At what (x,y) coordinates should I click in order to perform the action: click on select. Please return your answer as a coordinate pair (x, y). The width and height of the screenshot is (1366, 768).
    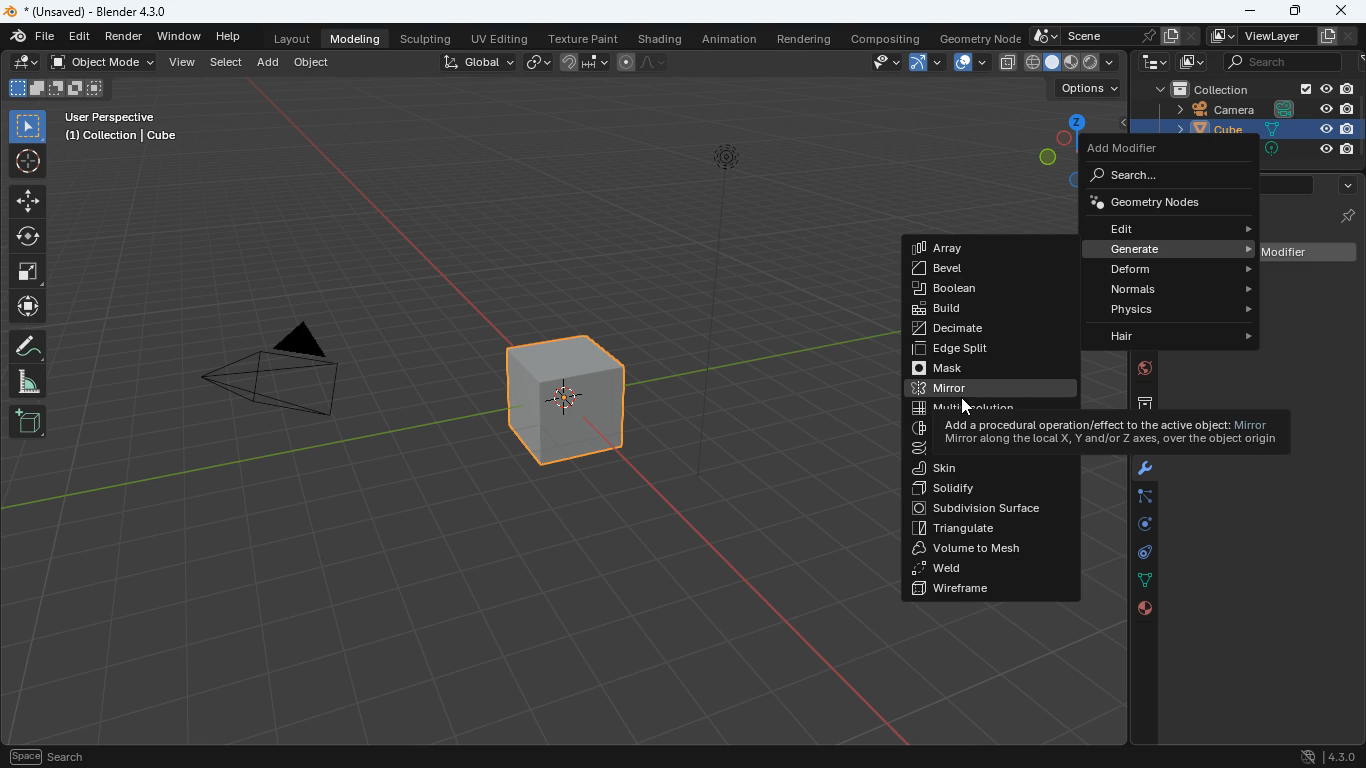
    Looking at the image, I should click on (227, 62).